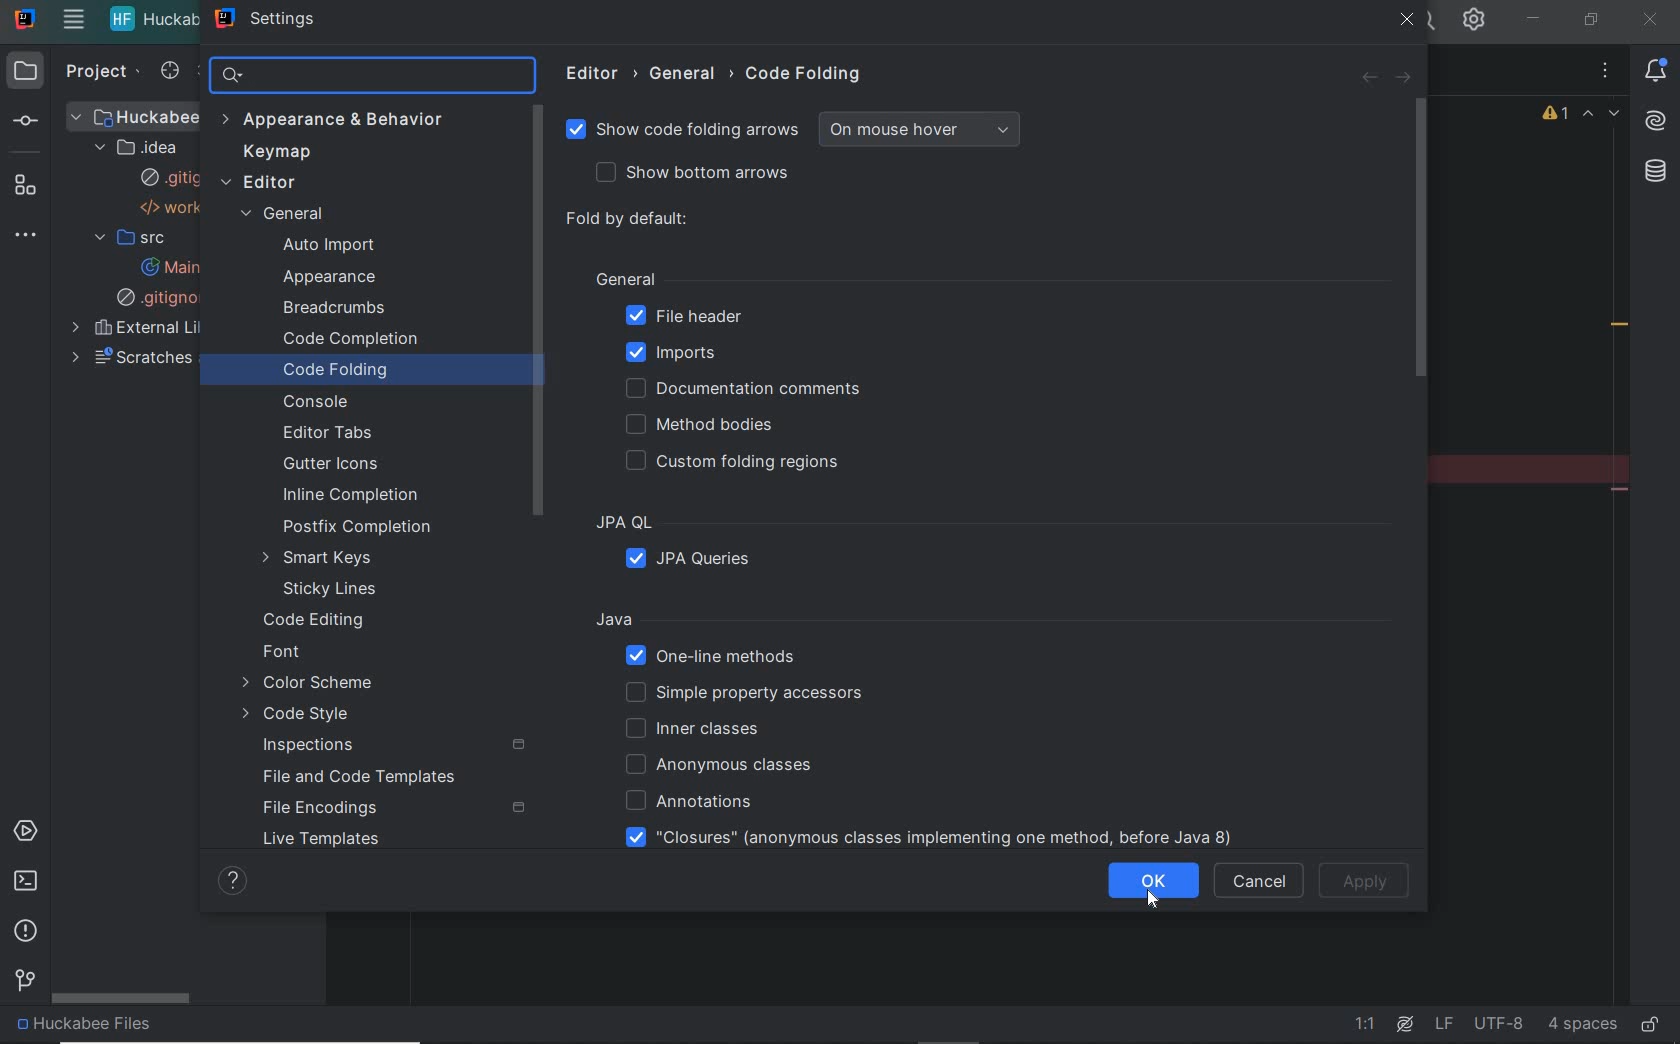 Image resolution: width=1680 pixels, height=1044 pixels. I want to click on structure, so click(32, 185).